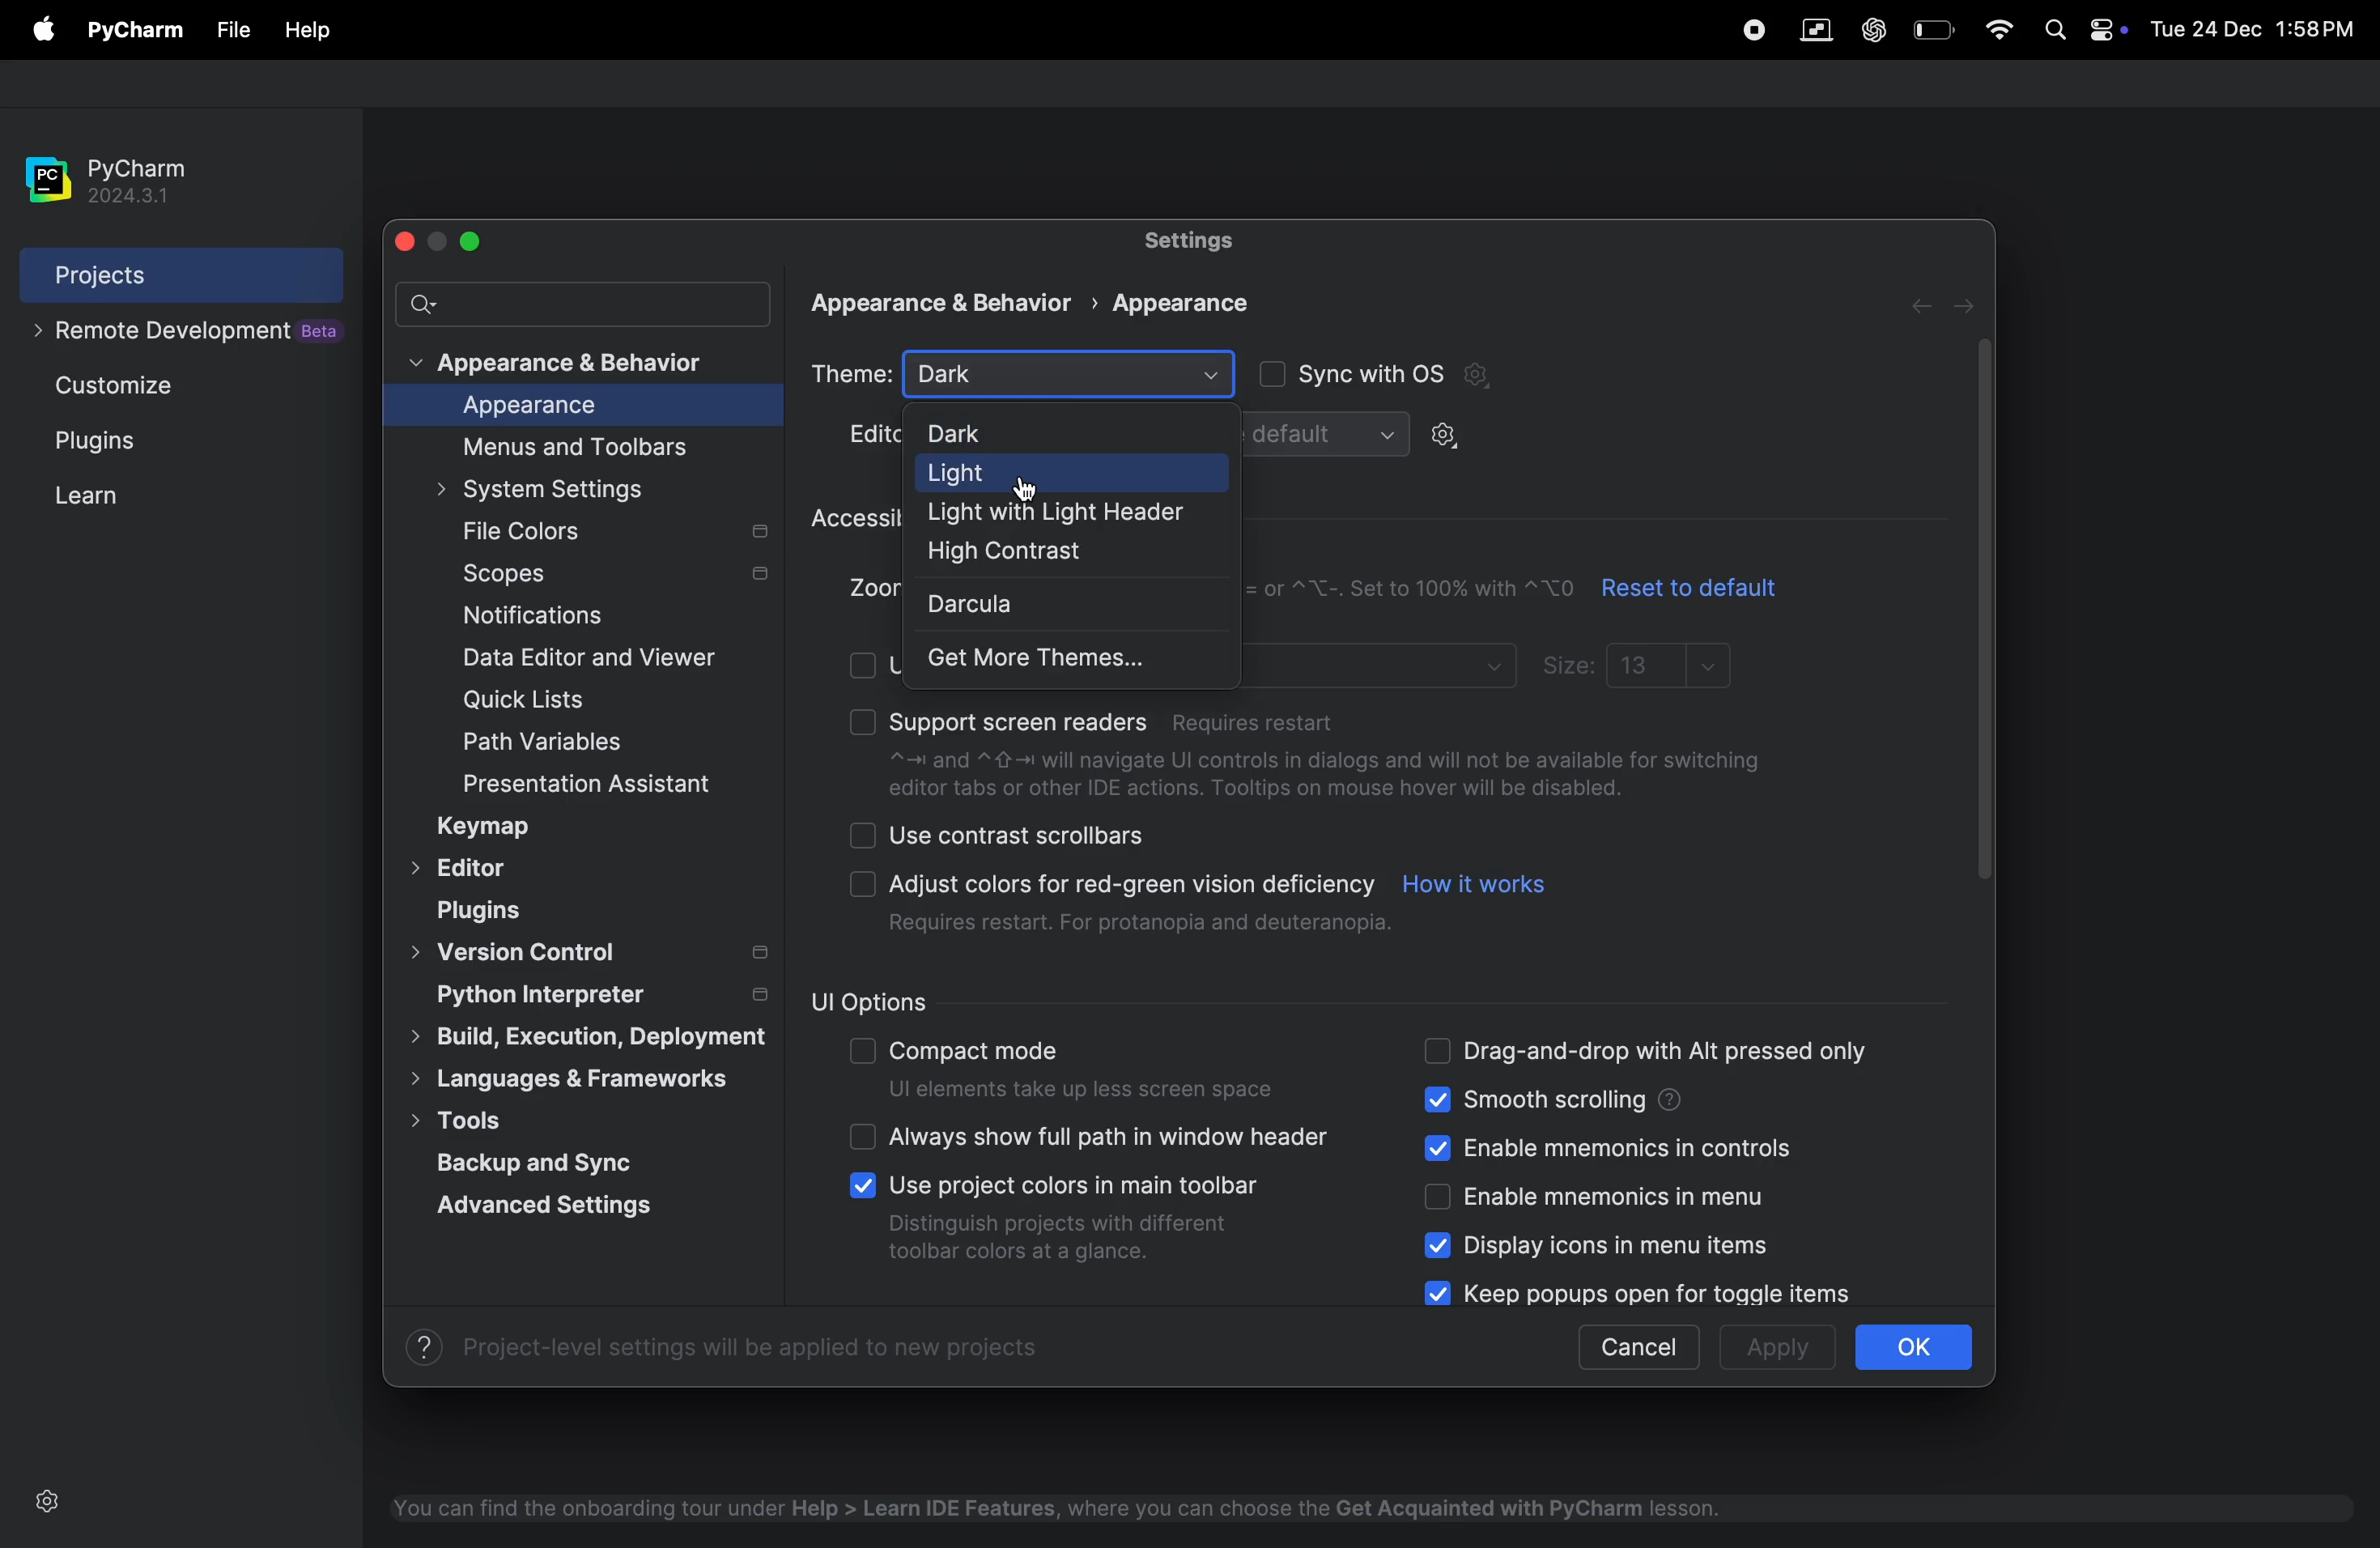  Describe the element at coordinates (1641, 1144) in the screenshot. I see `enable mnemonic controls` at that location.